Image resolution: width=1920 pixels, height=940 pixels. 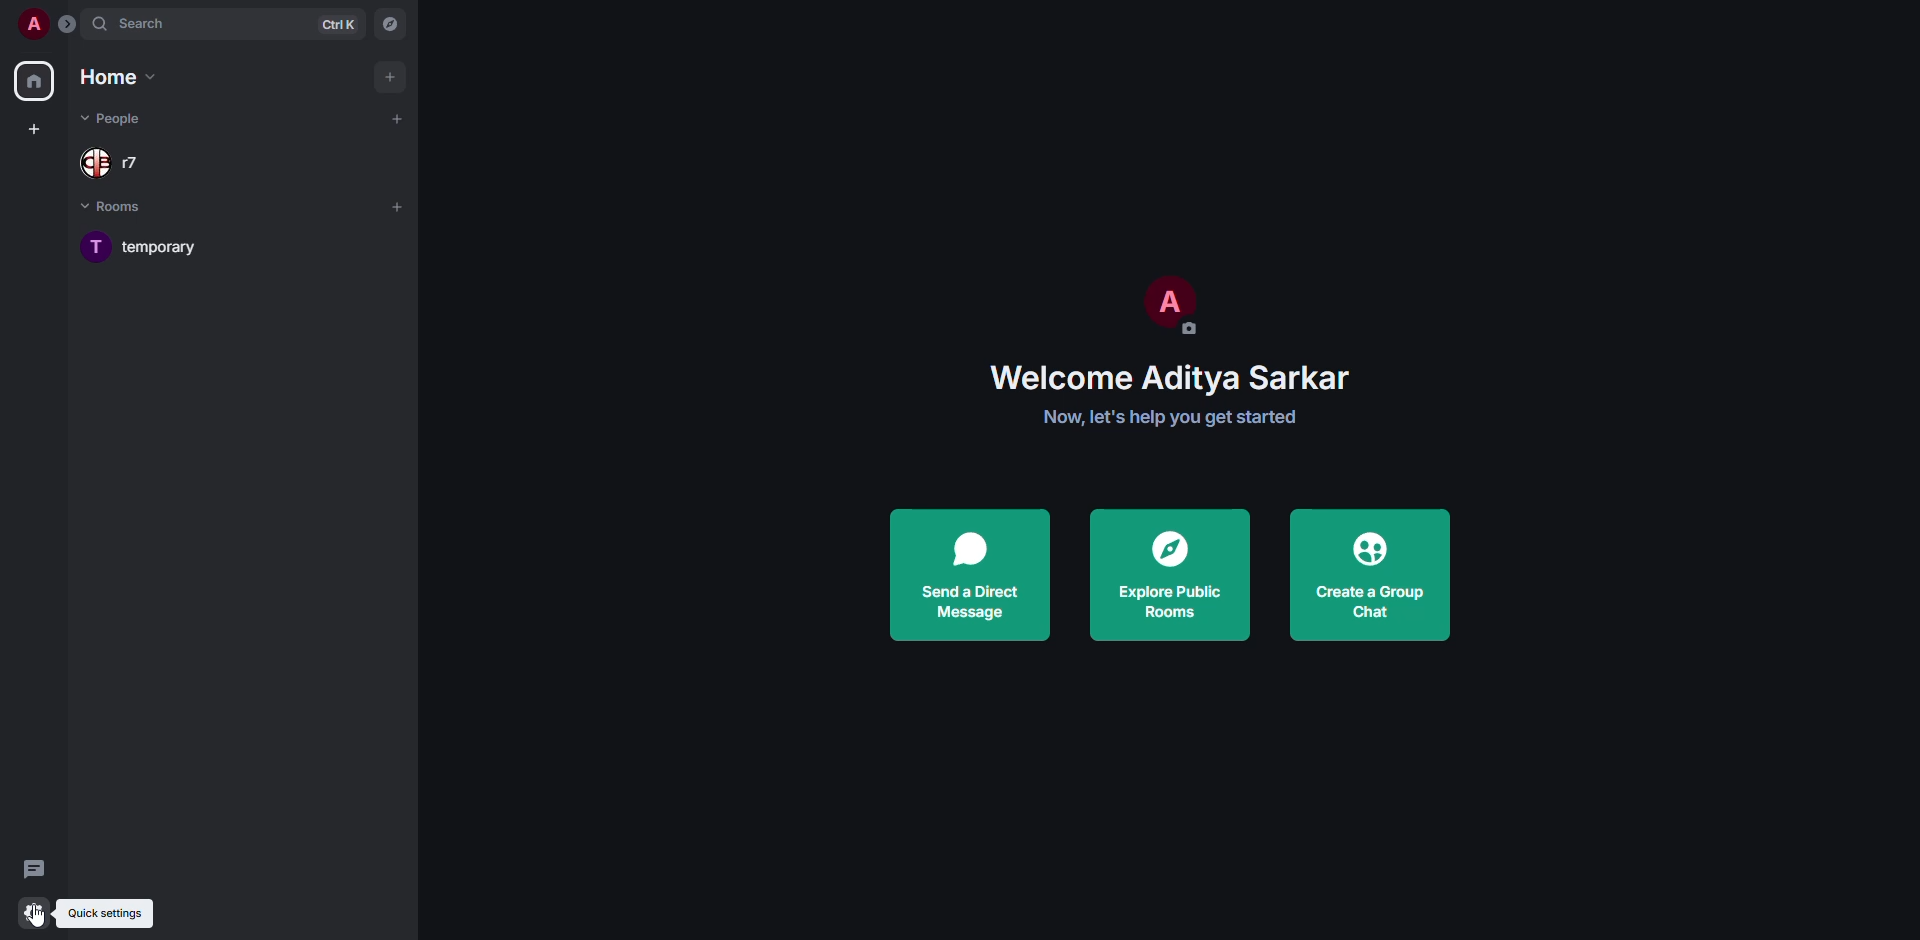 I want to click on threads, so click(x=37, y=869).